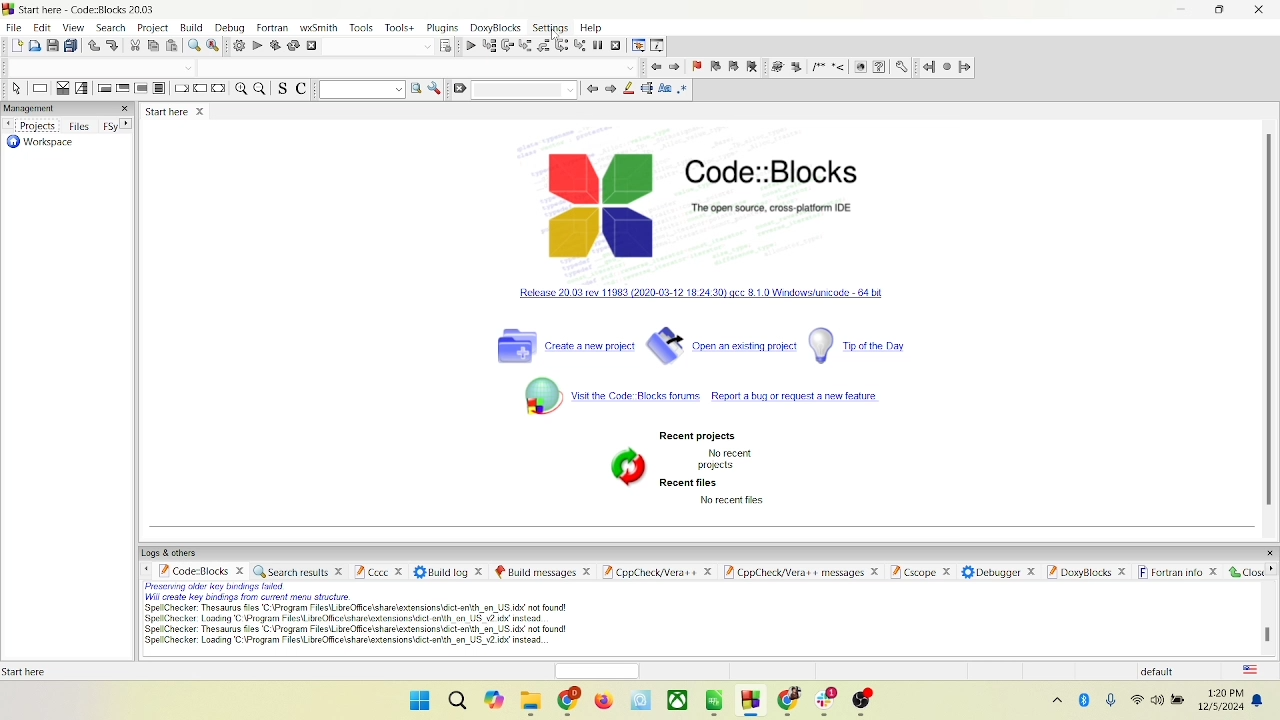  Describe the element at coordinates (563, 45) in the screenshot. I see `next instruction` at that location.